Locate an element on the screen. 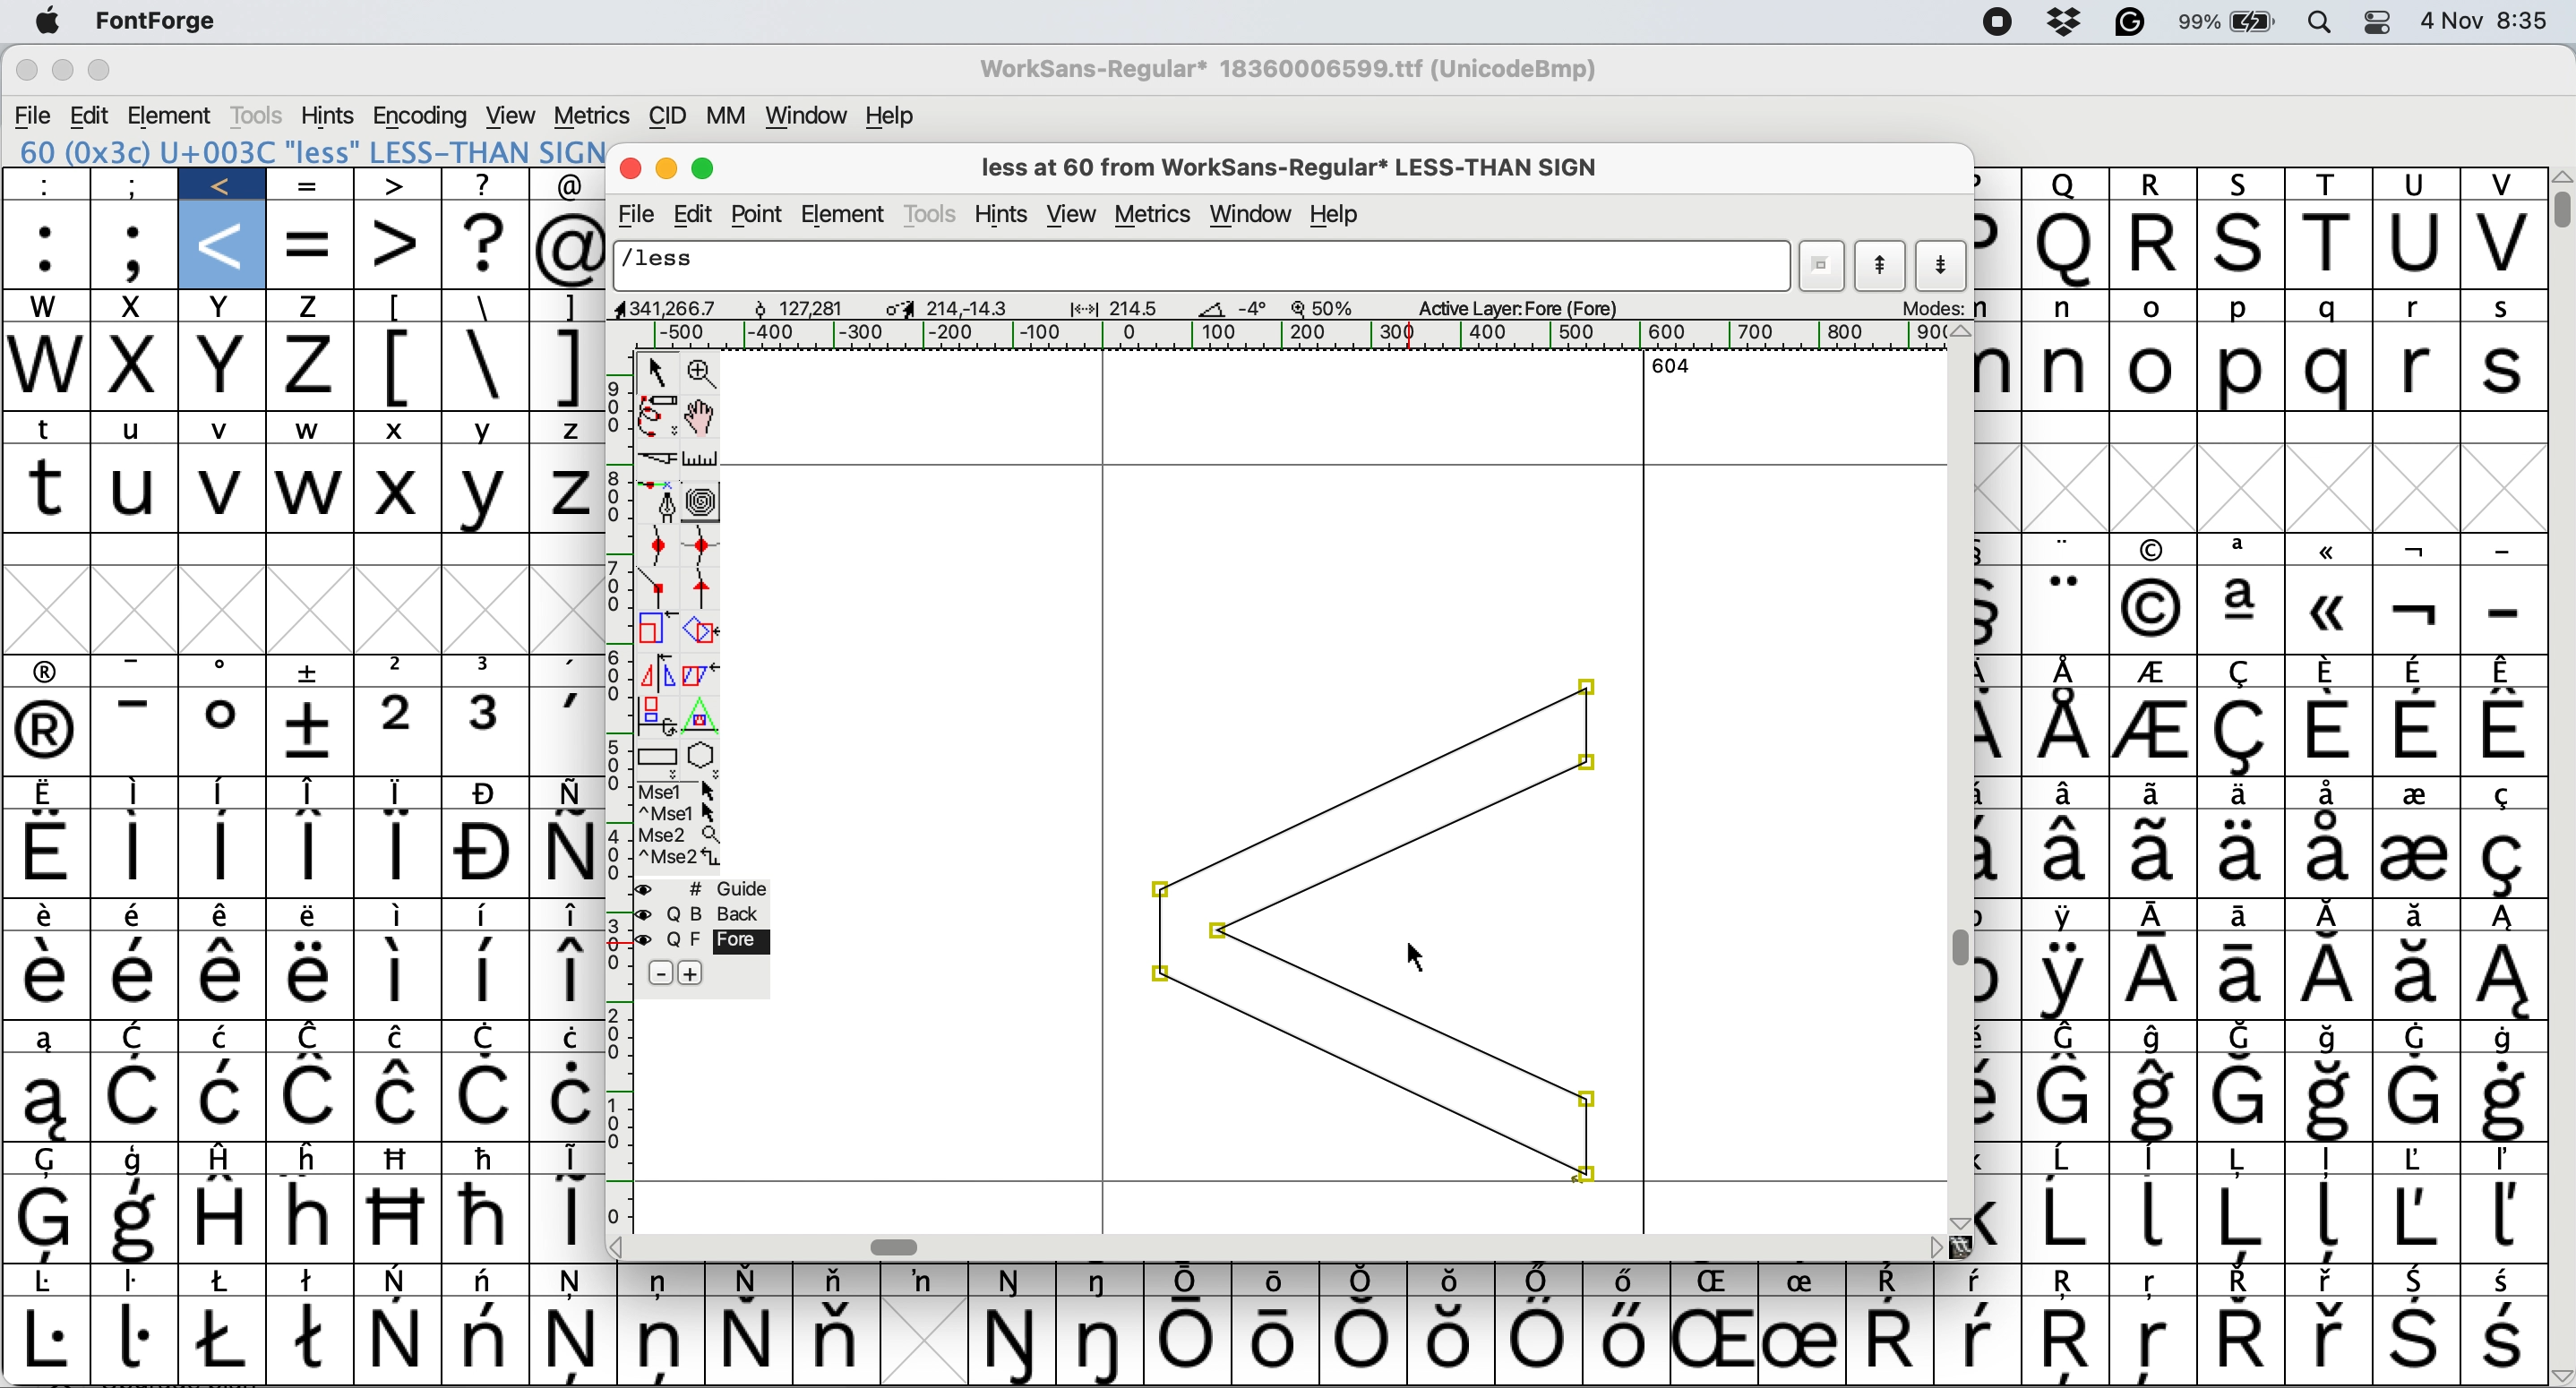 The height and width of the screenshot is (1388, 2576). Symbol is located at coordinates (2506, 1039).